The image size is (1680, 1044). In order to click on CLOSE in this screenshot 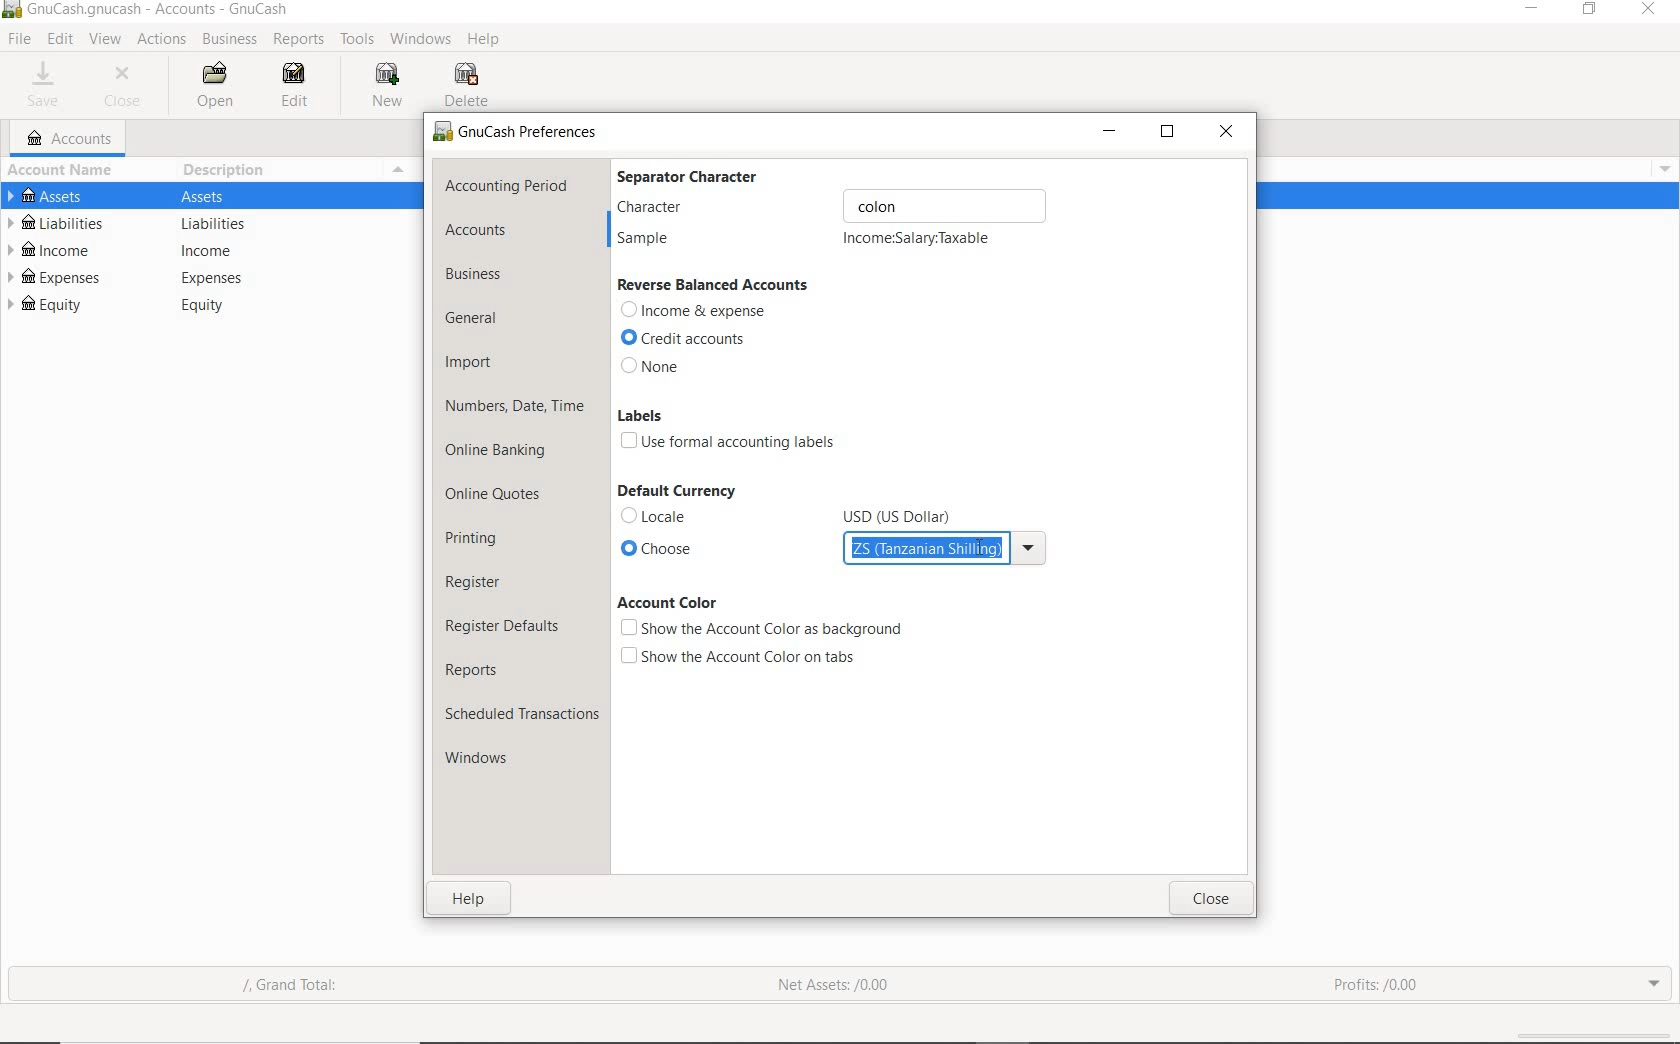, I will do `click(128, 89)`.